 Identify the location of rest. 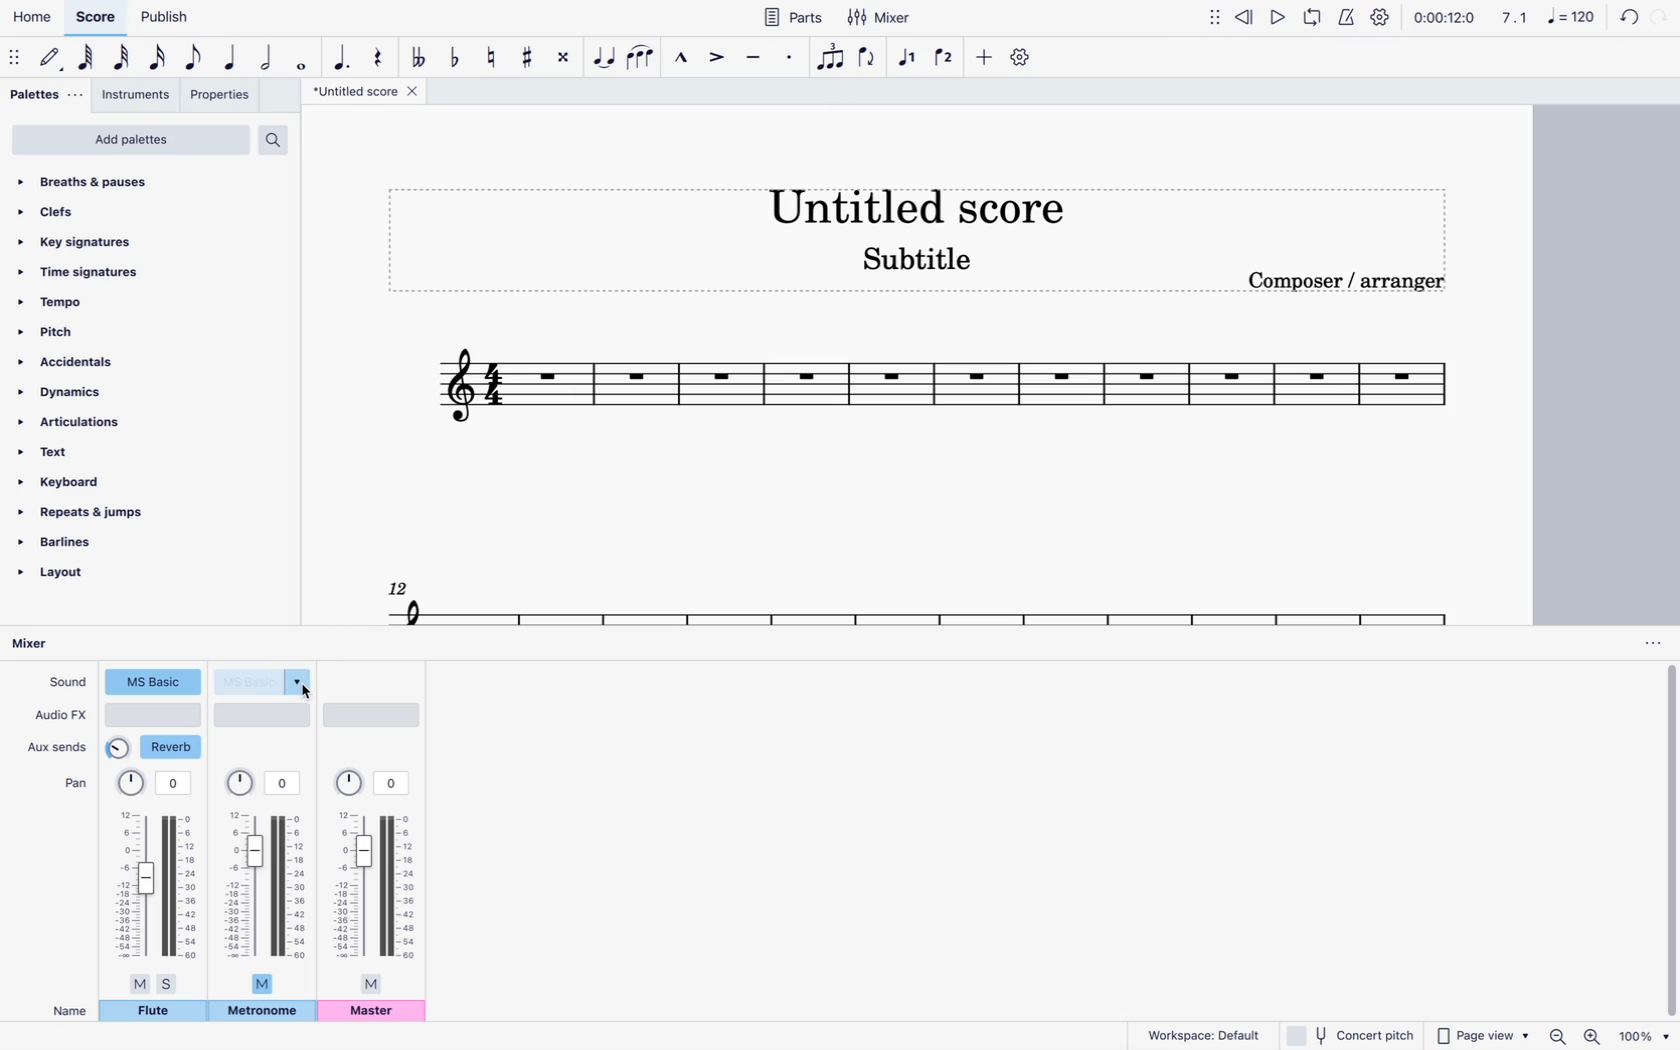
(377, 52).